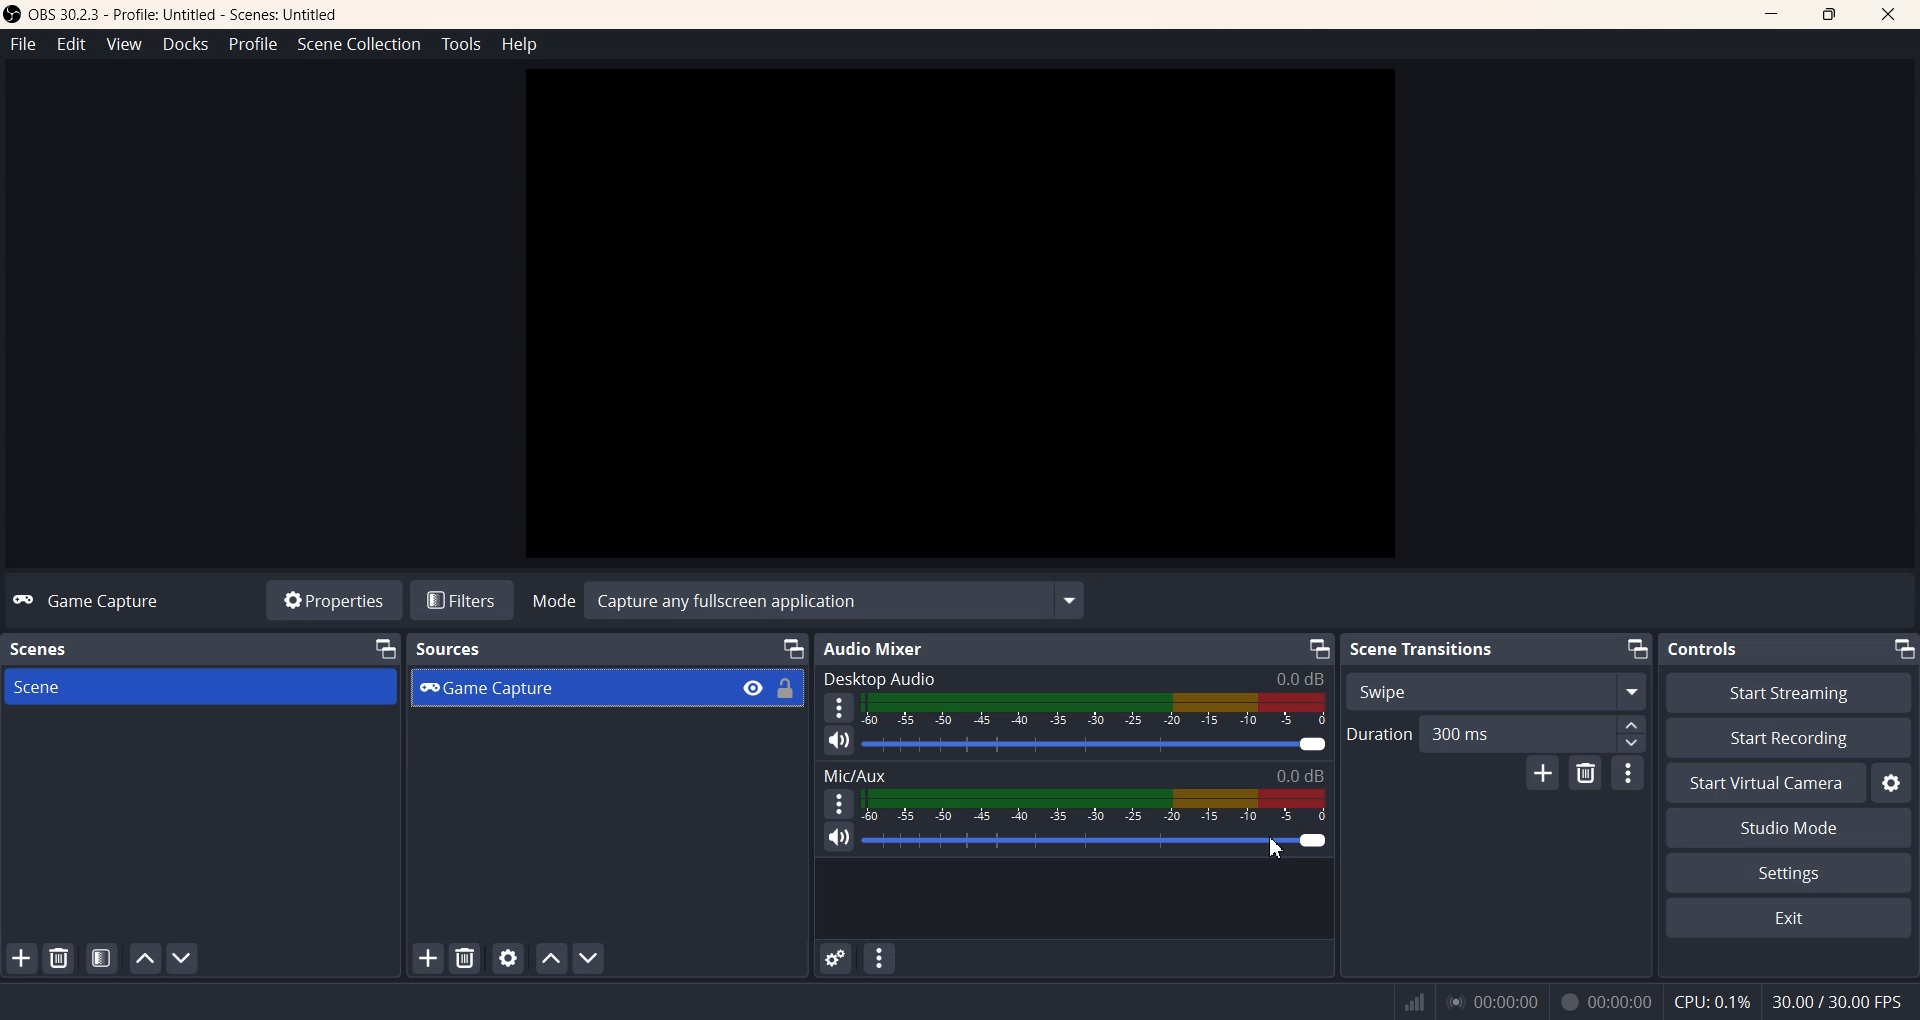 Image resolution: width=1920 pixels, height=1020 pixels. Describe the element at coordinates (427, 960) in the screenshot. I see `Add Sources` at that location.